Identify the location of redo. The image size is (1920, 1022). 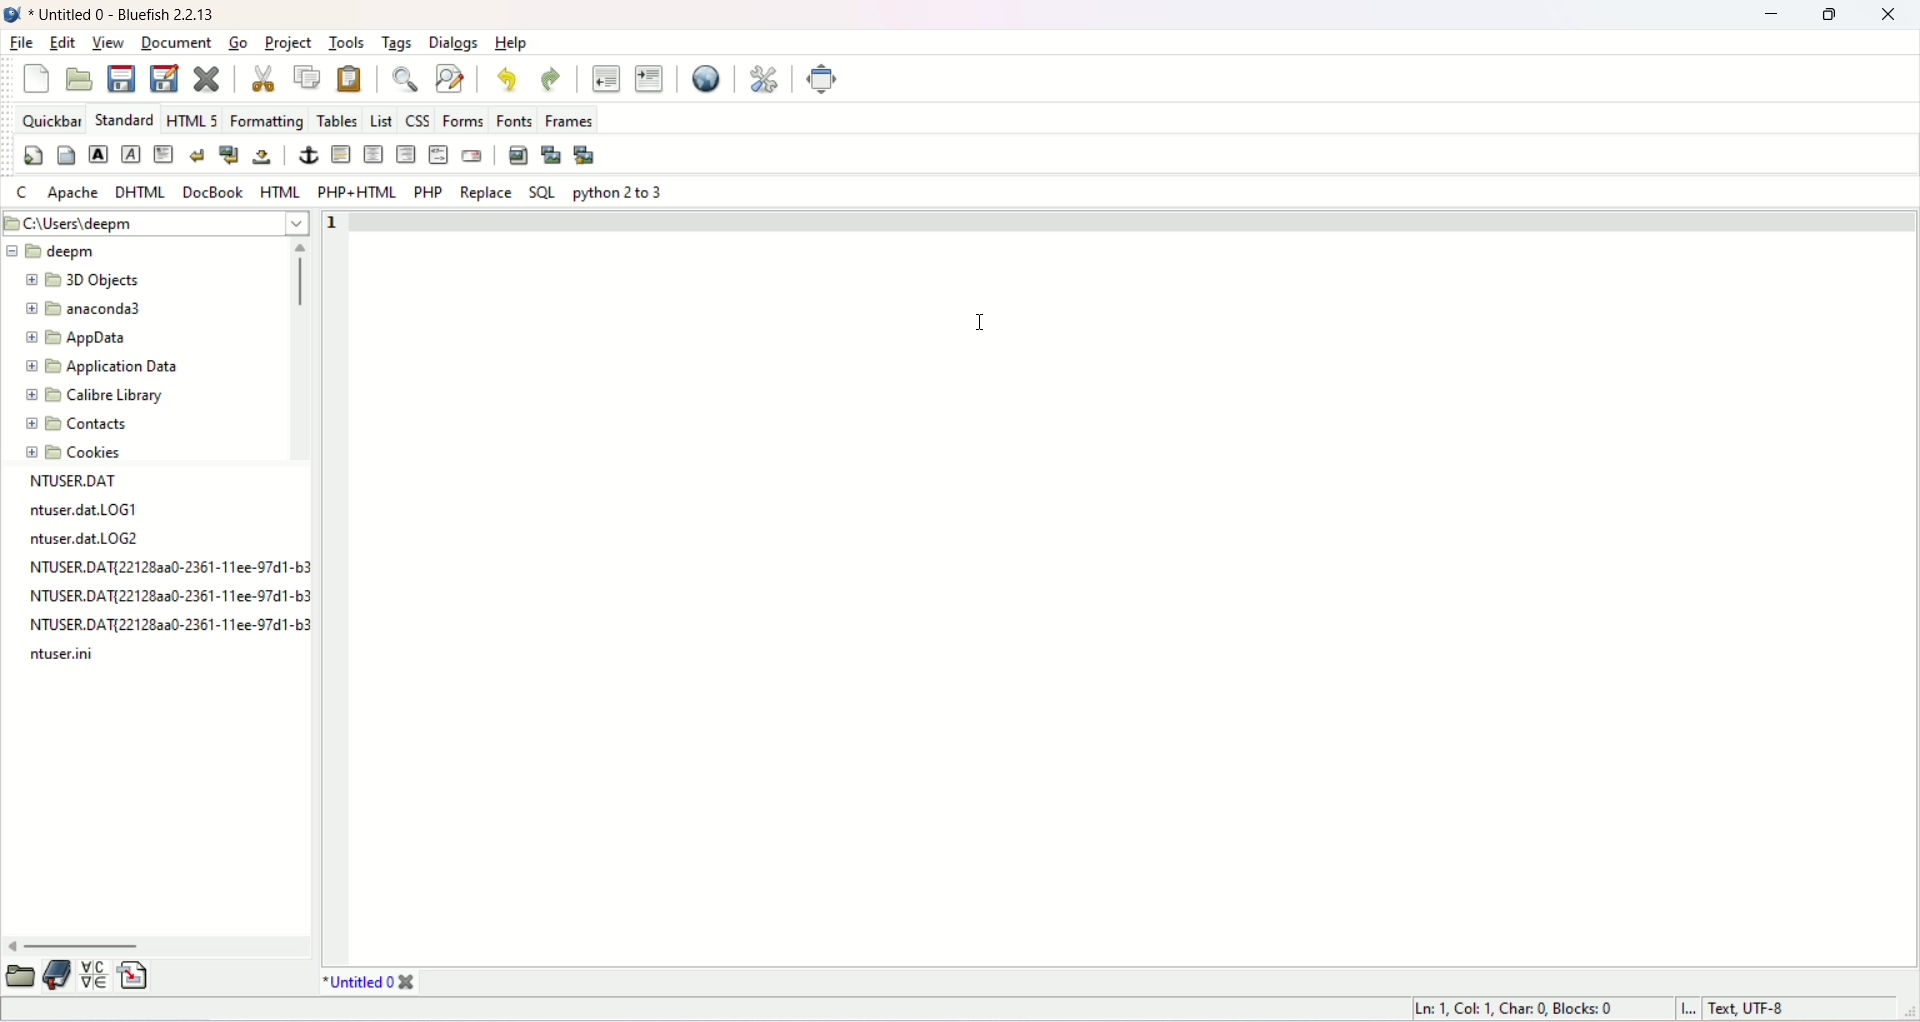
(551, 79).